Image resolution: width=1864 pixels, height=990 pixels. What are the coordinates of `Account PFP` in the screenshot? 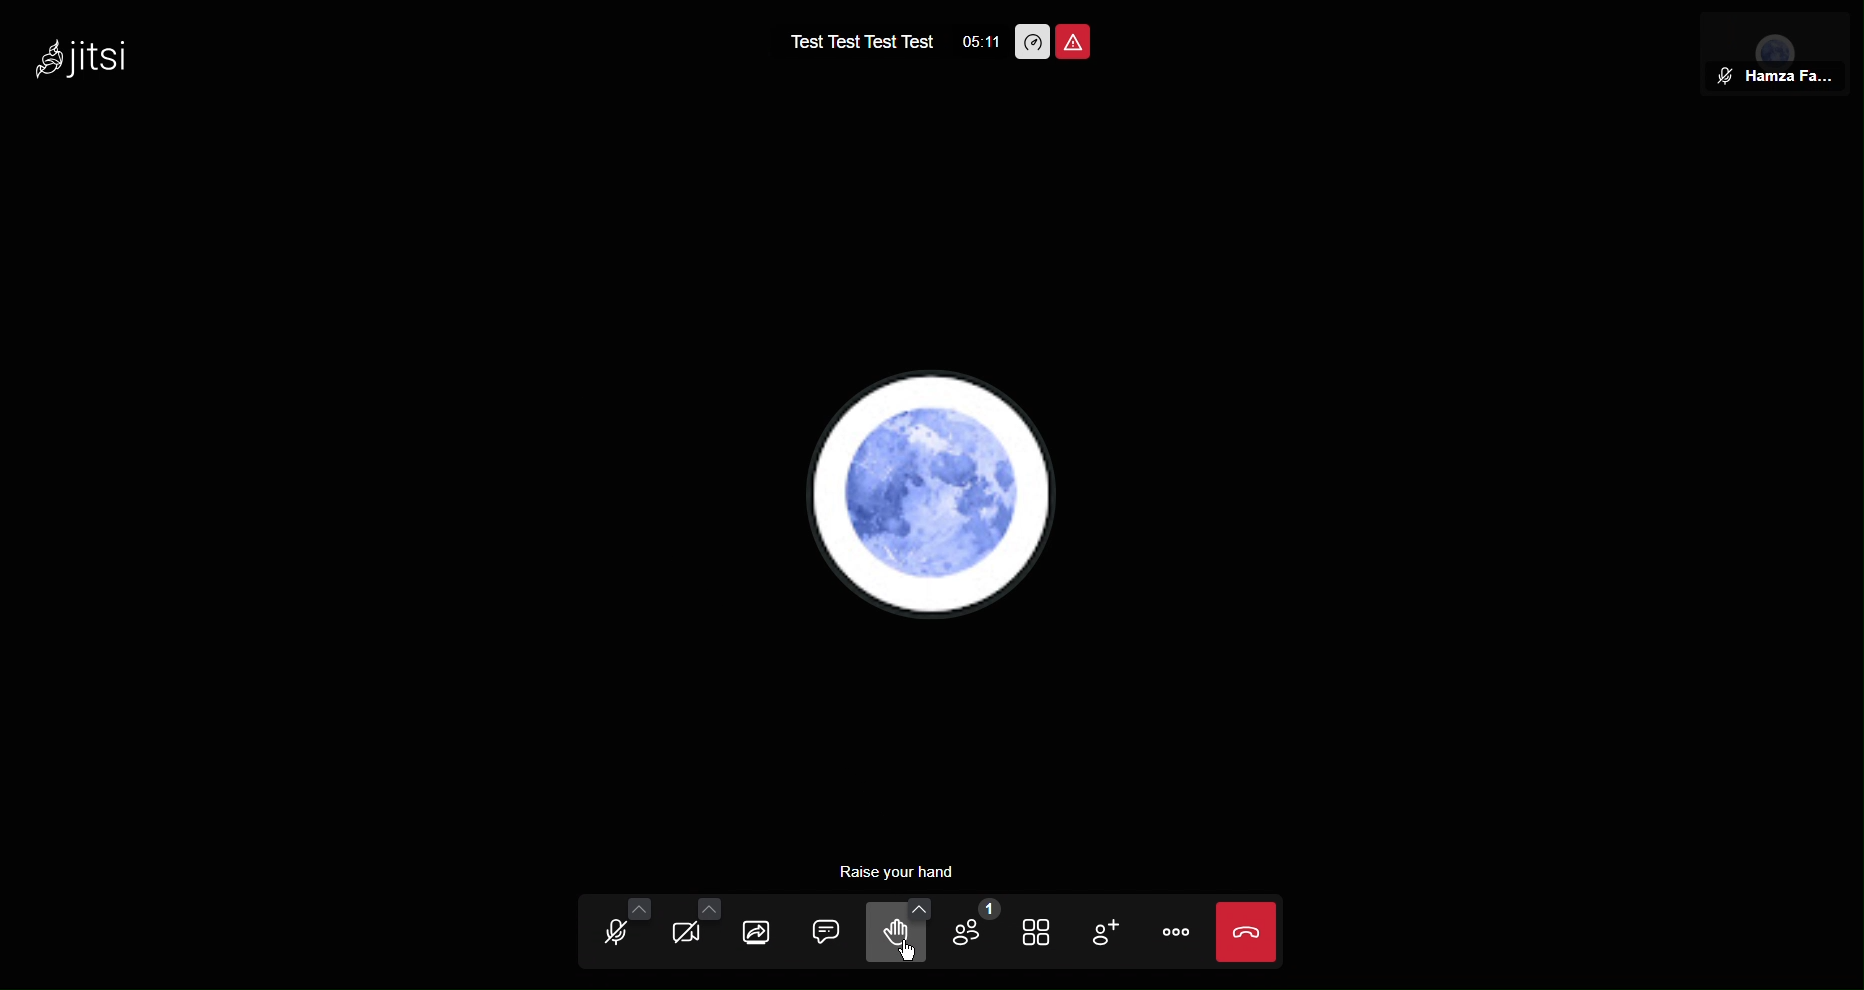 It's located at (935, 498).